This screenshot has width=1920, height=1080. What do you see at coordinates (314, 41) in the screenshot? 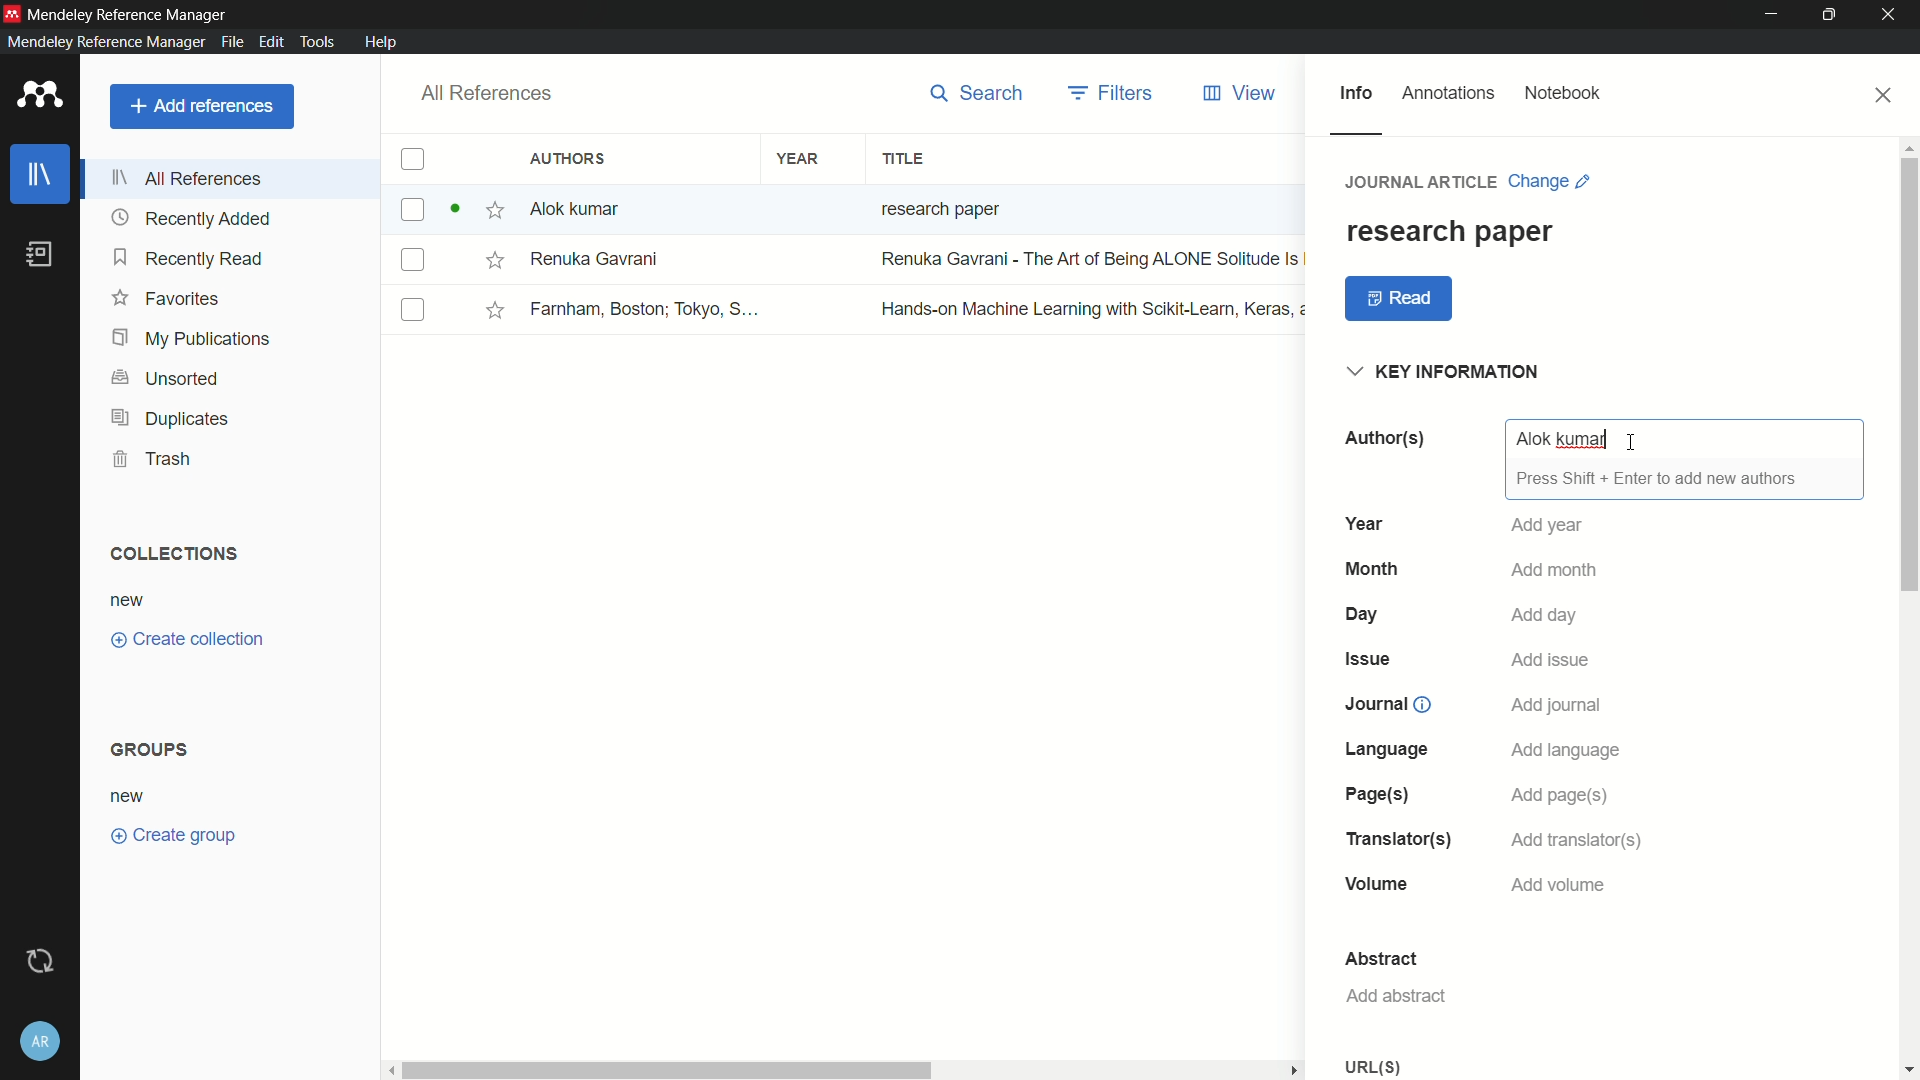
I see `tools menu` at bounding box center [314, 41].